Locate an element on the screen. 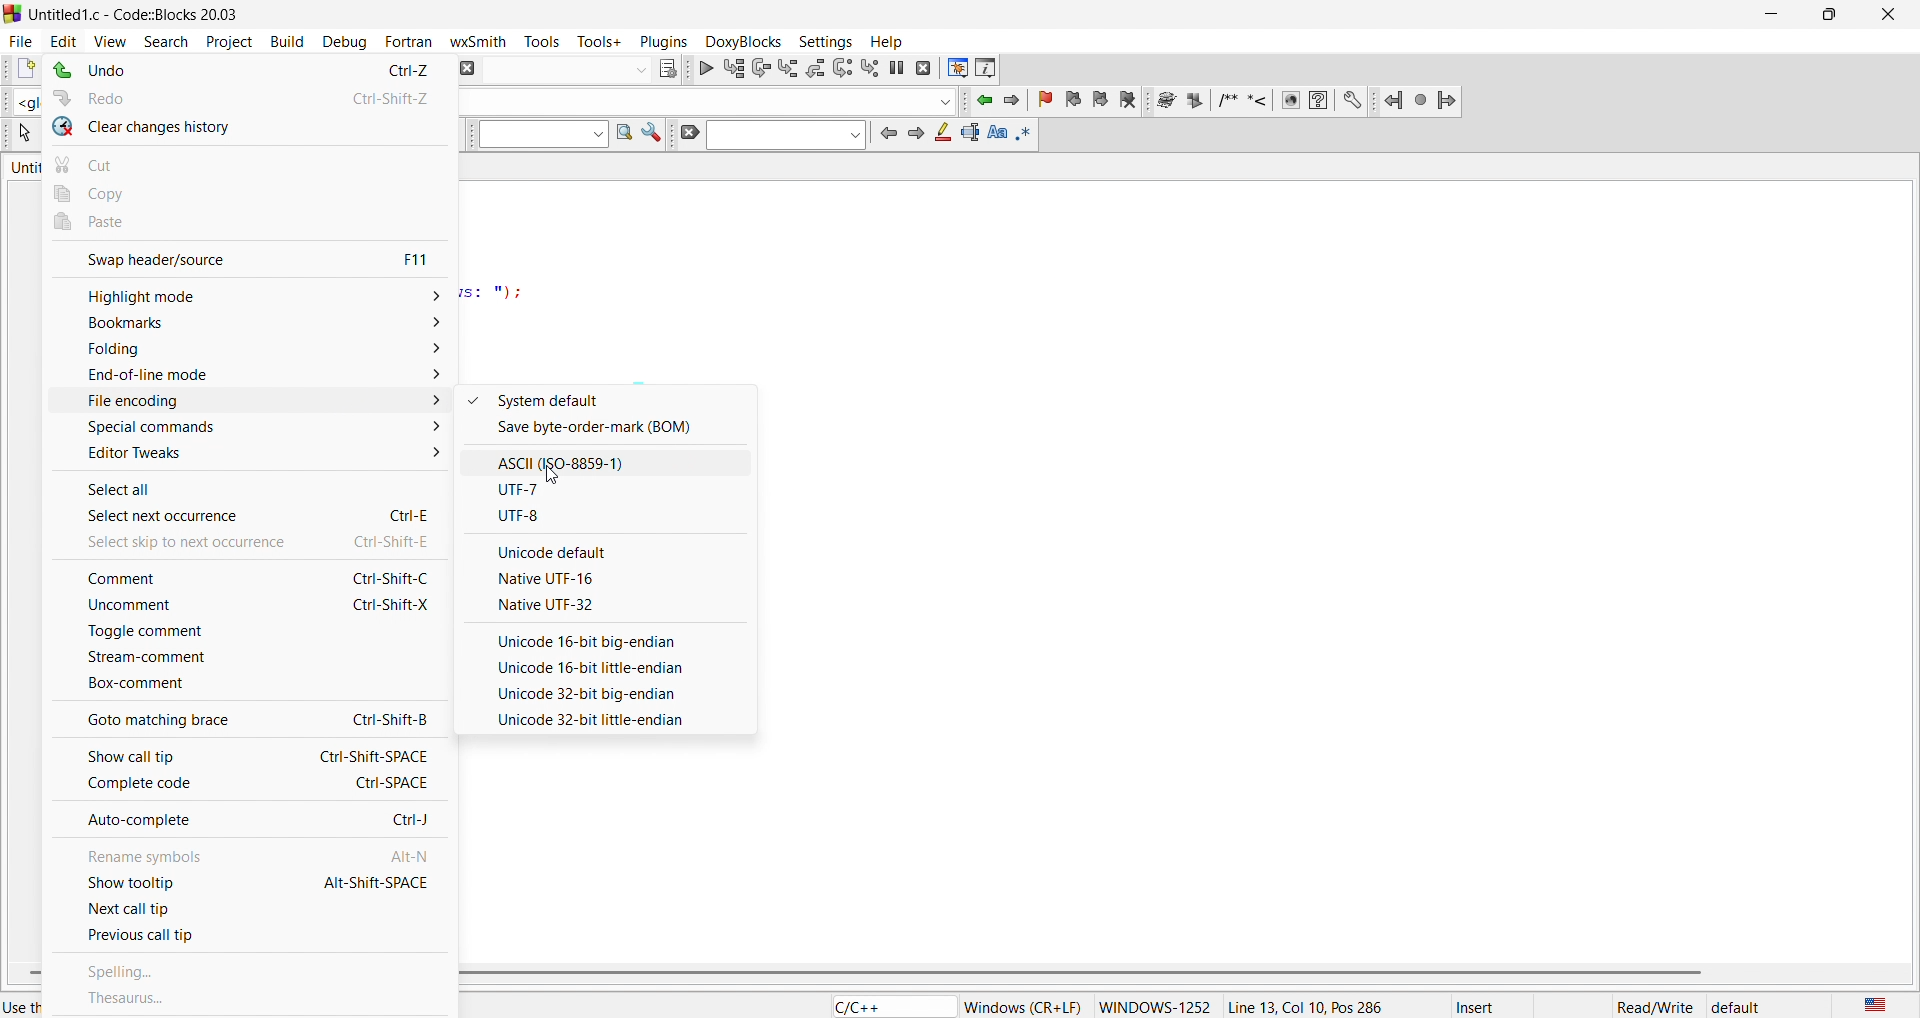  goto matching brace is located at coordinates (244, 720).